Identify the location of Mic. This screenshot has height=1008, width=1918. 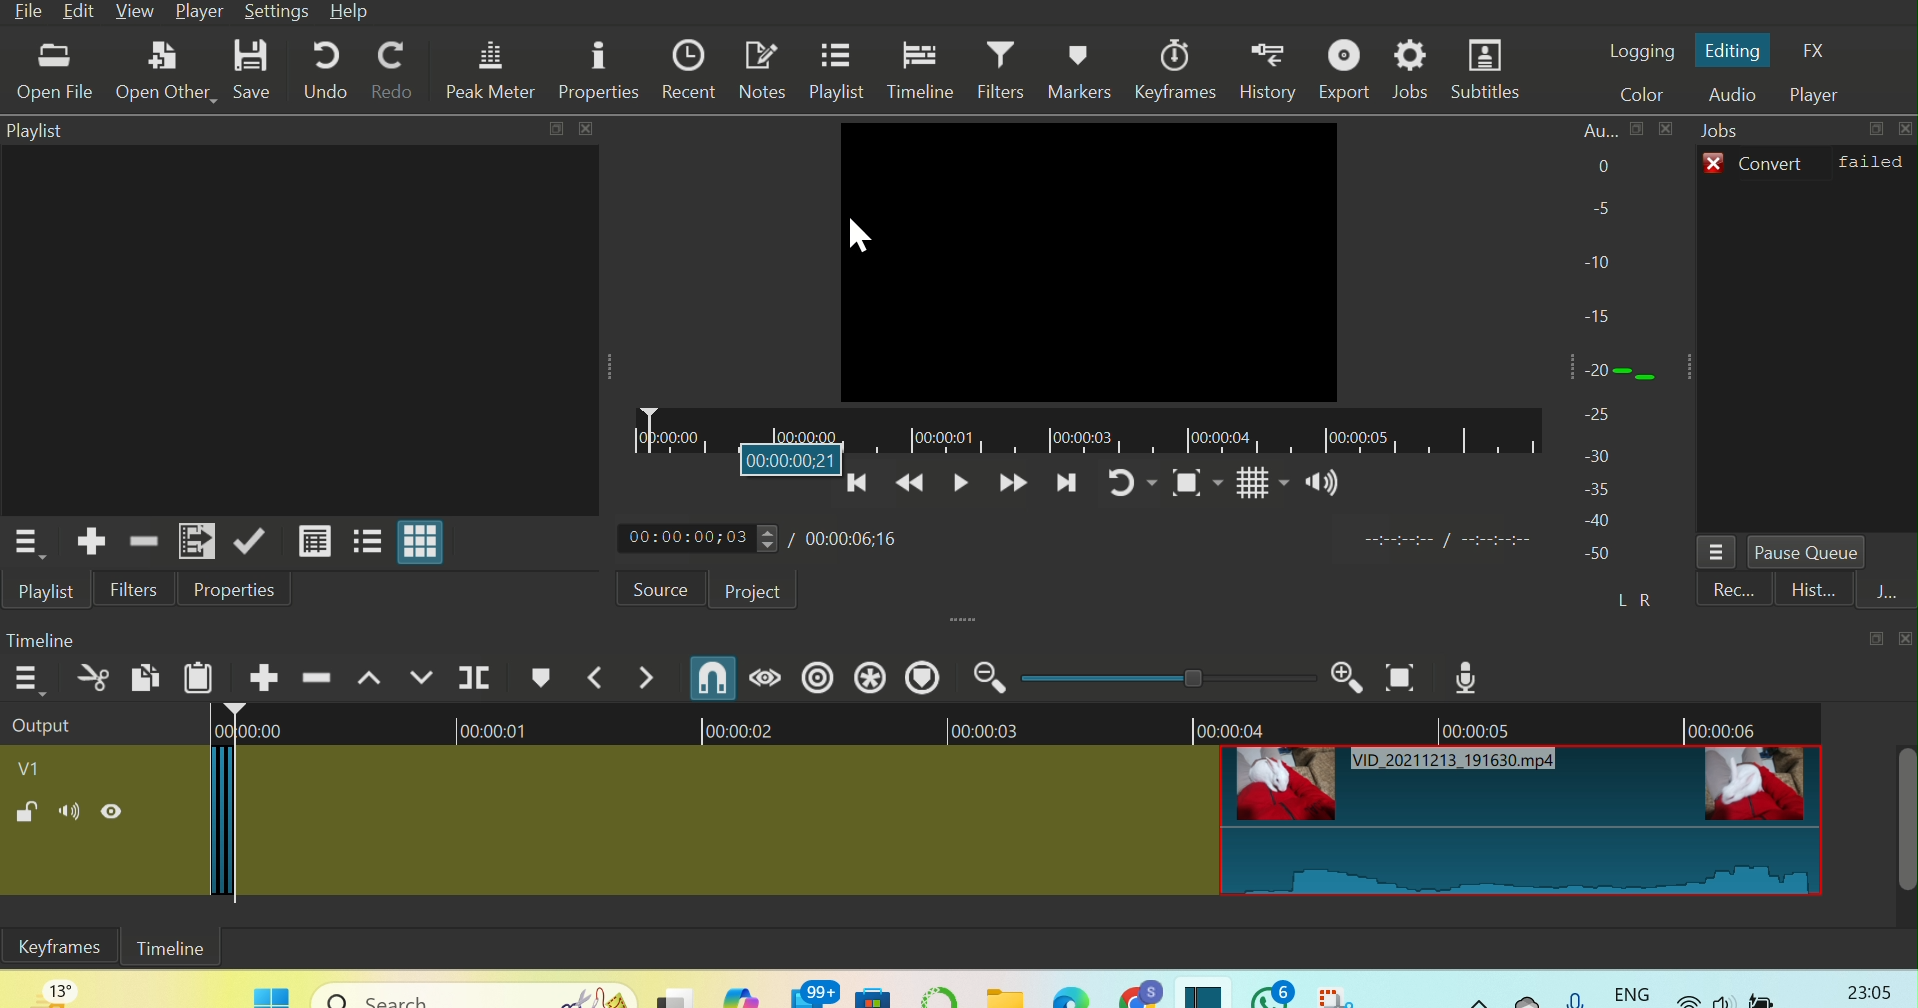
(1472, 675).